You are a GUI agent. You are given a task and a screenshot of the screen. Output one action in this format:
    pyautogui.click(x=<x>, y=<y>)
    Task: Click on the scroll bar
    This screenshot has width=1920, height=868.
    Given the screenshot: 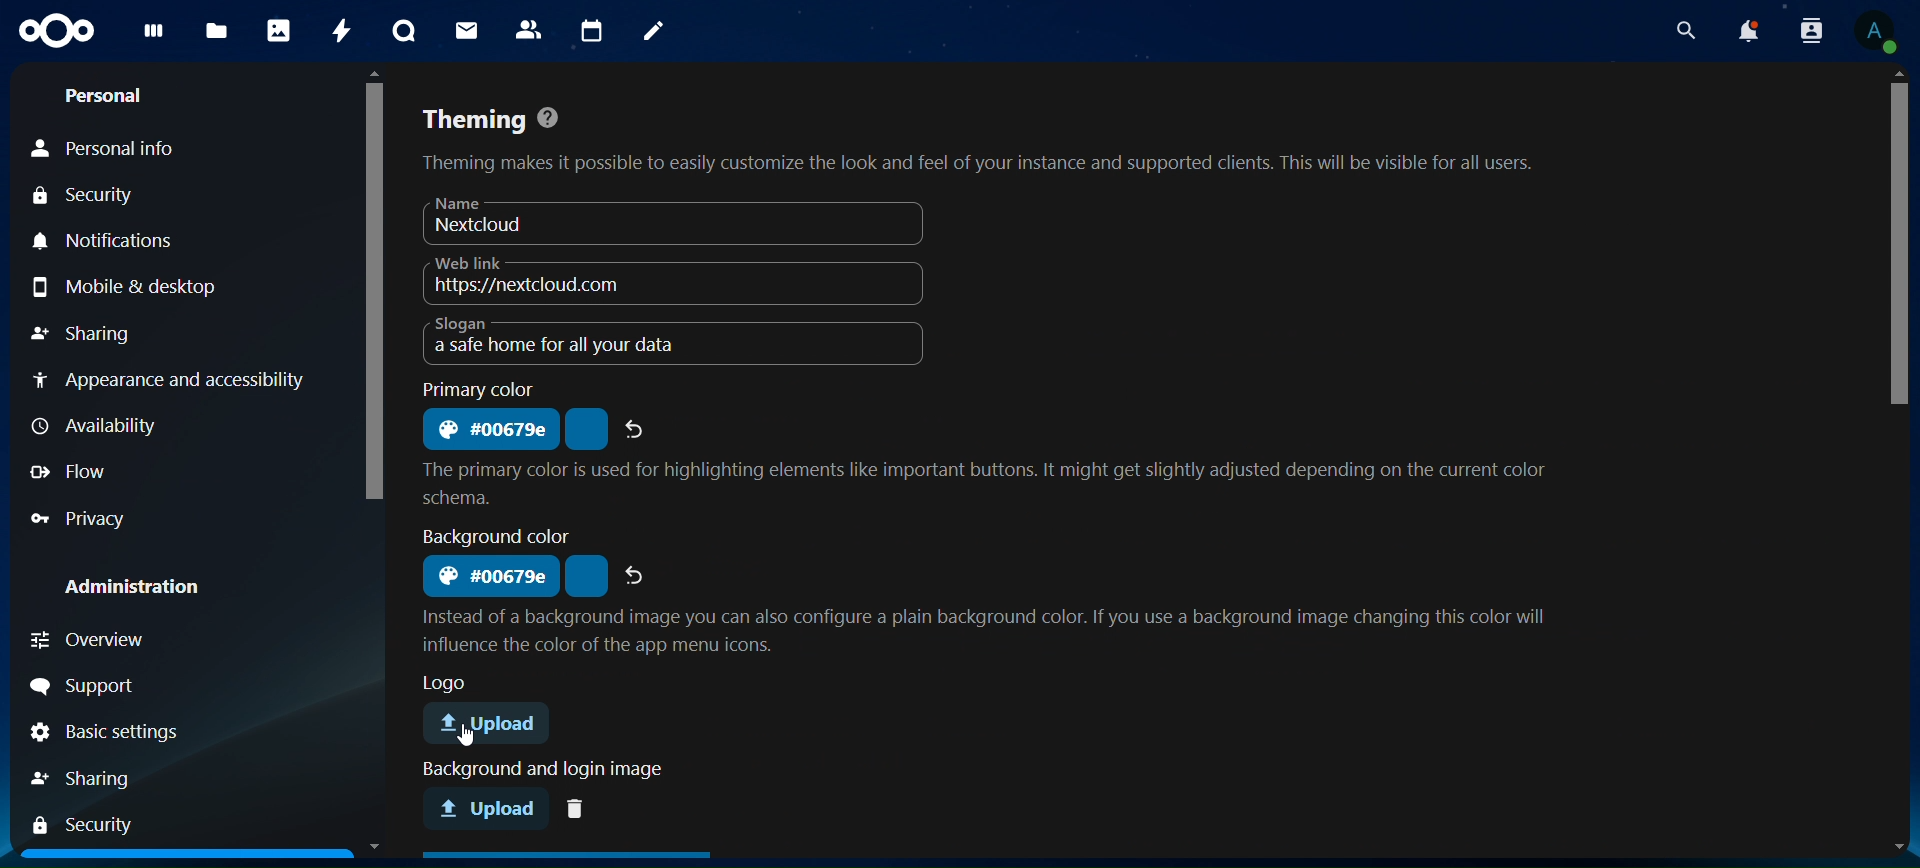 What is the action you would take?
    pyautogui.click(x=372, y=291)
    